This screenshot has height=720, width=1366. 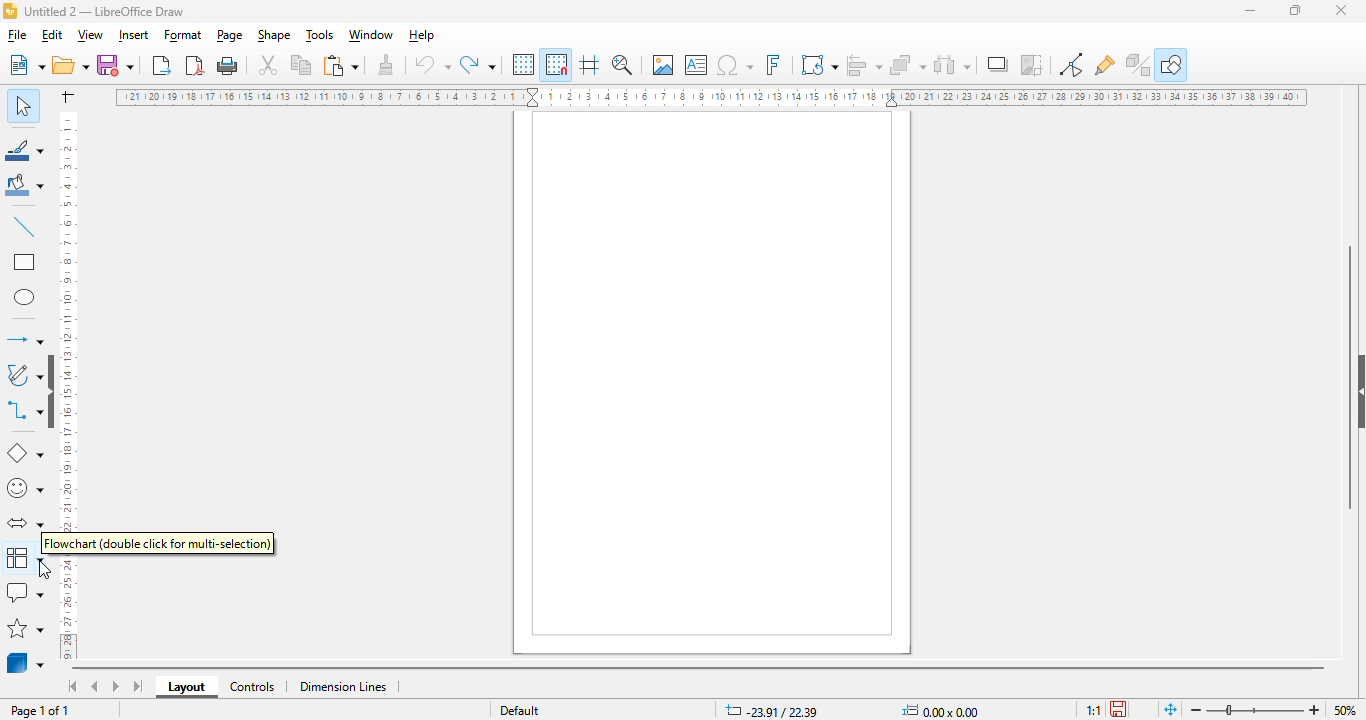 I want to click on t (double click for multi-selection), so click(x=184, y=545).